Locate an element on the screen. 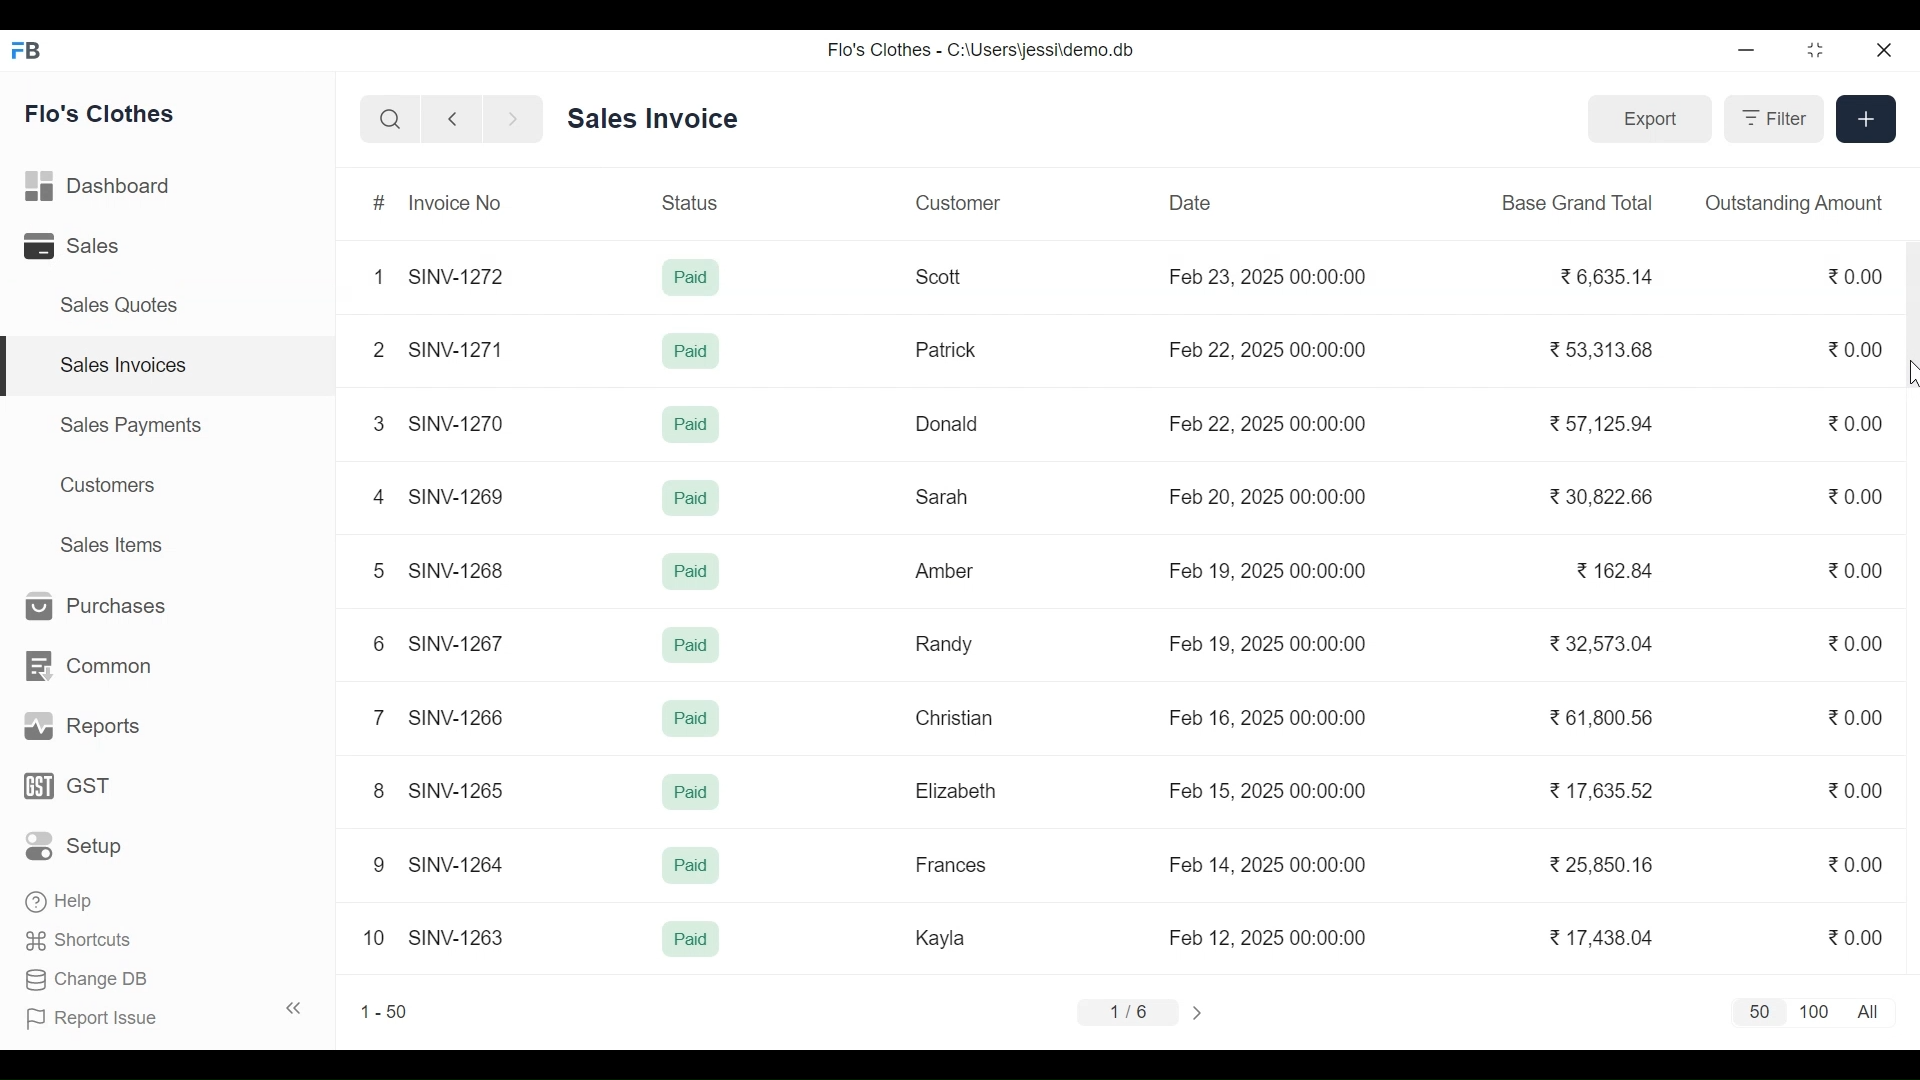  32,573.04 is located at coordinates (1603, 643).